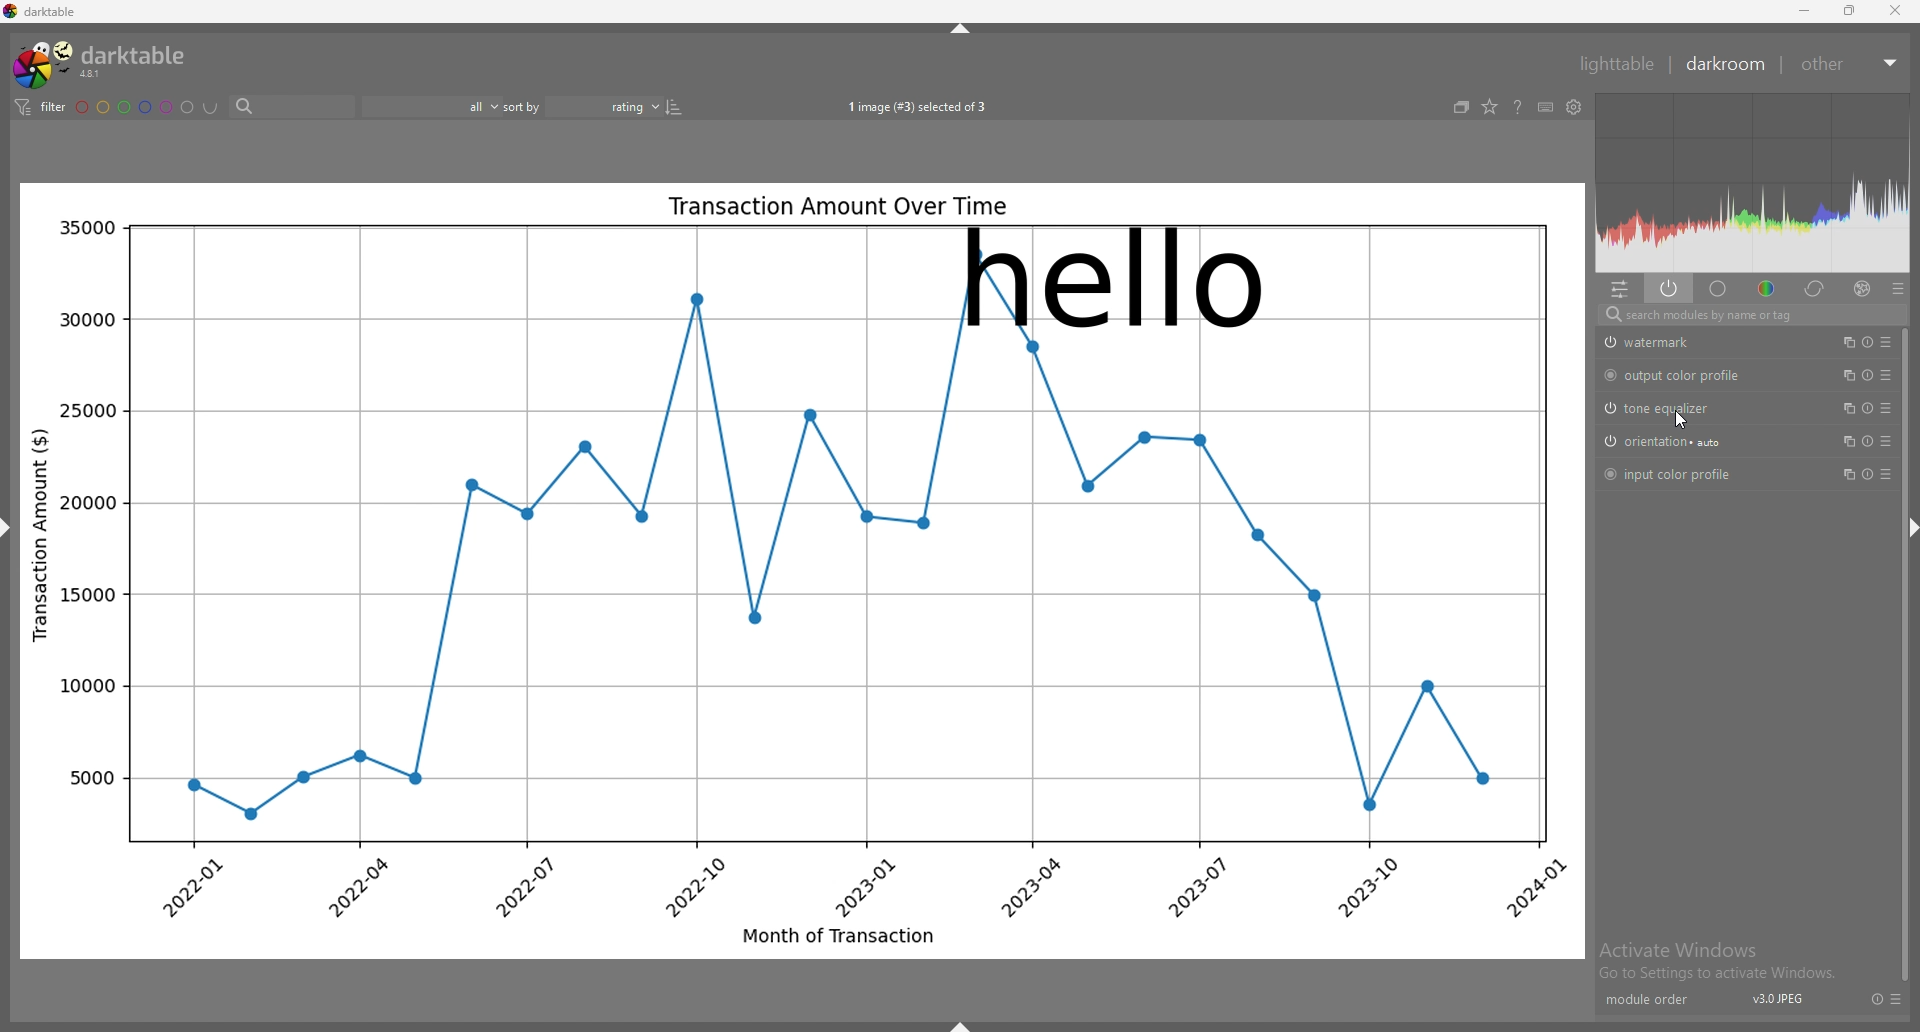 The image size is (1920, 1032). Describe the element at coordinates (963, 1025) in the screenshot. I see `show sidebar` at that location.